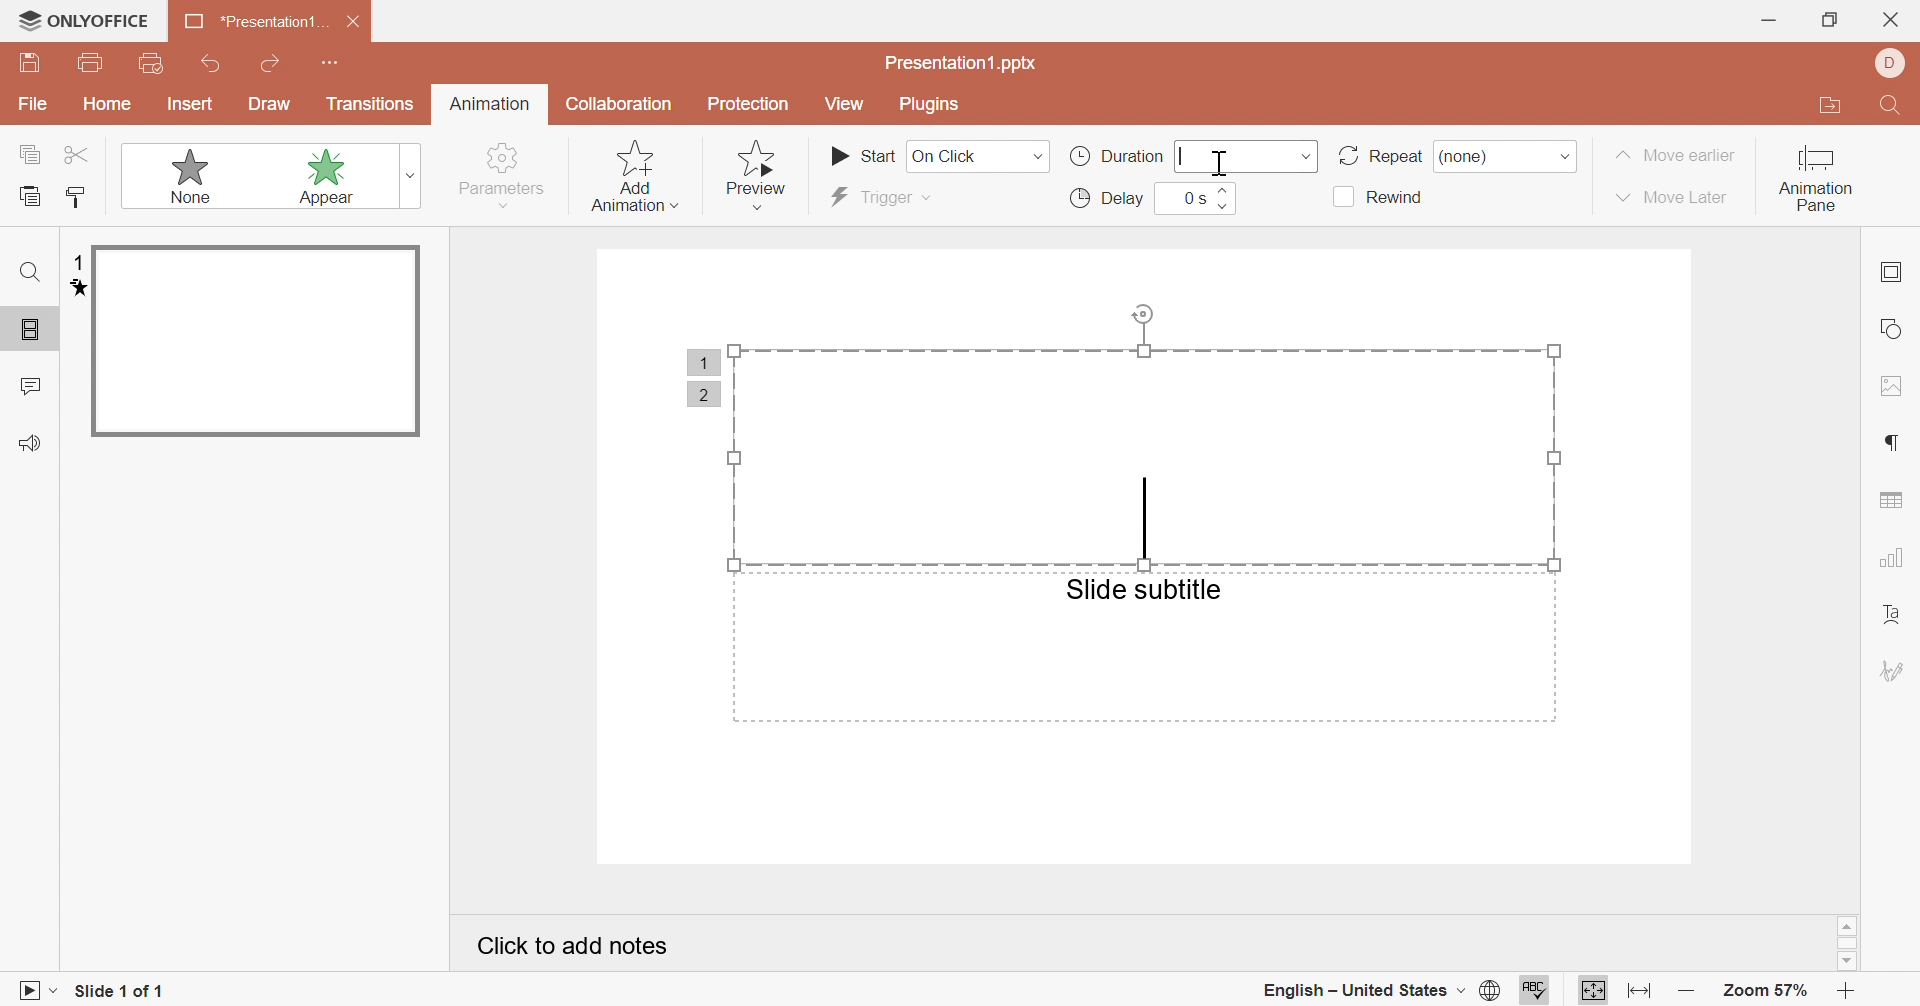 The image size is (1920, 1006). Describe the element at coordinates (154, 63) in the screenshot. I see `print preview` at that location.